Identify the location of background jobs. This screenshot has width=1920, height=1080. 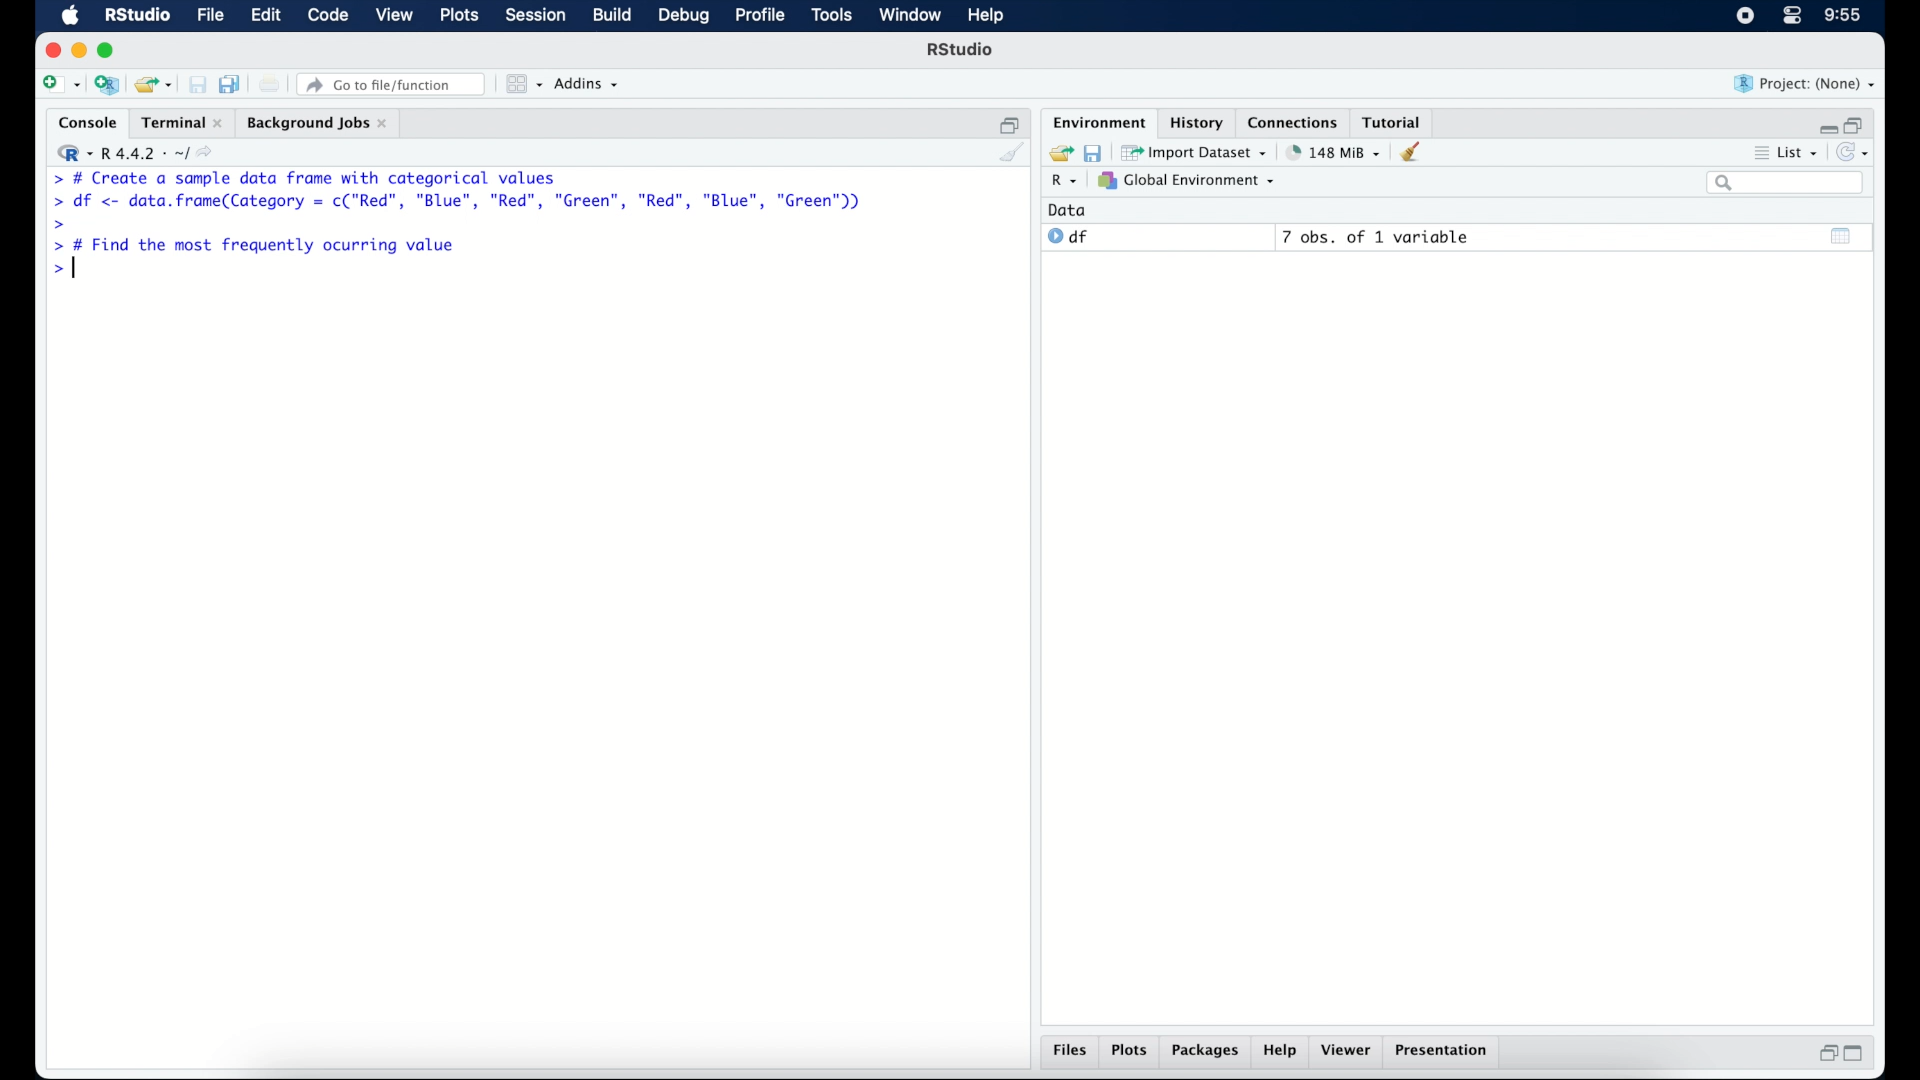
(320, 122).